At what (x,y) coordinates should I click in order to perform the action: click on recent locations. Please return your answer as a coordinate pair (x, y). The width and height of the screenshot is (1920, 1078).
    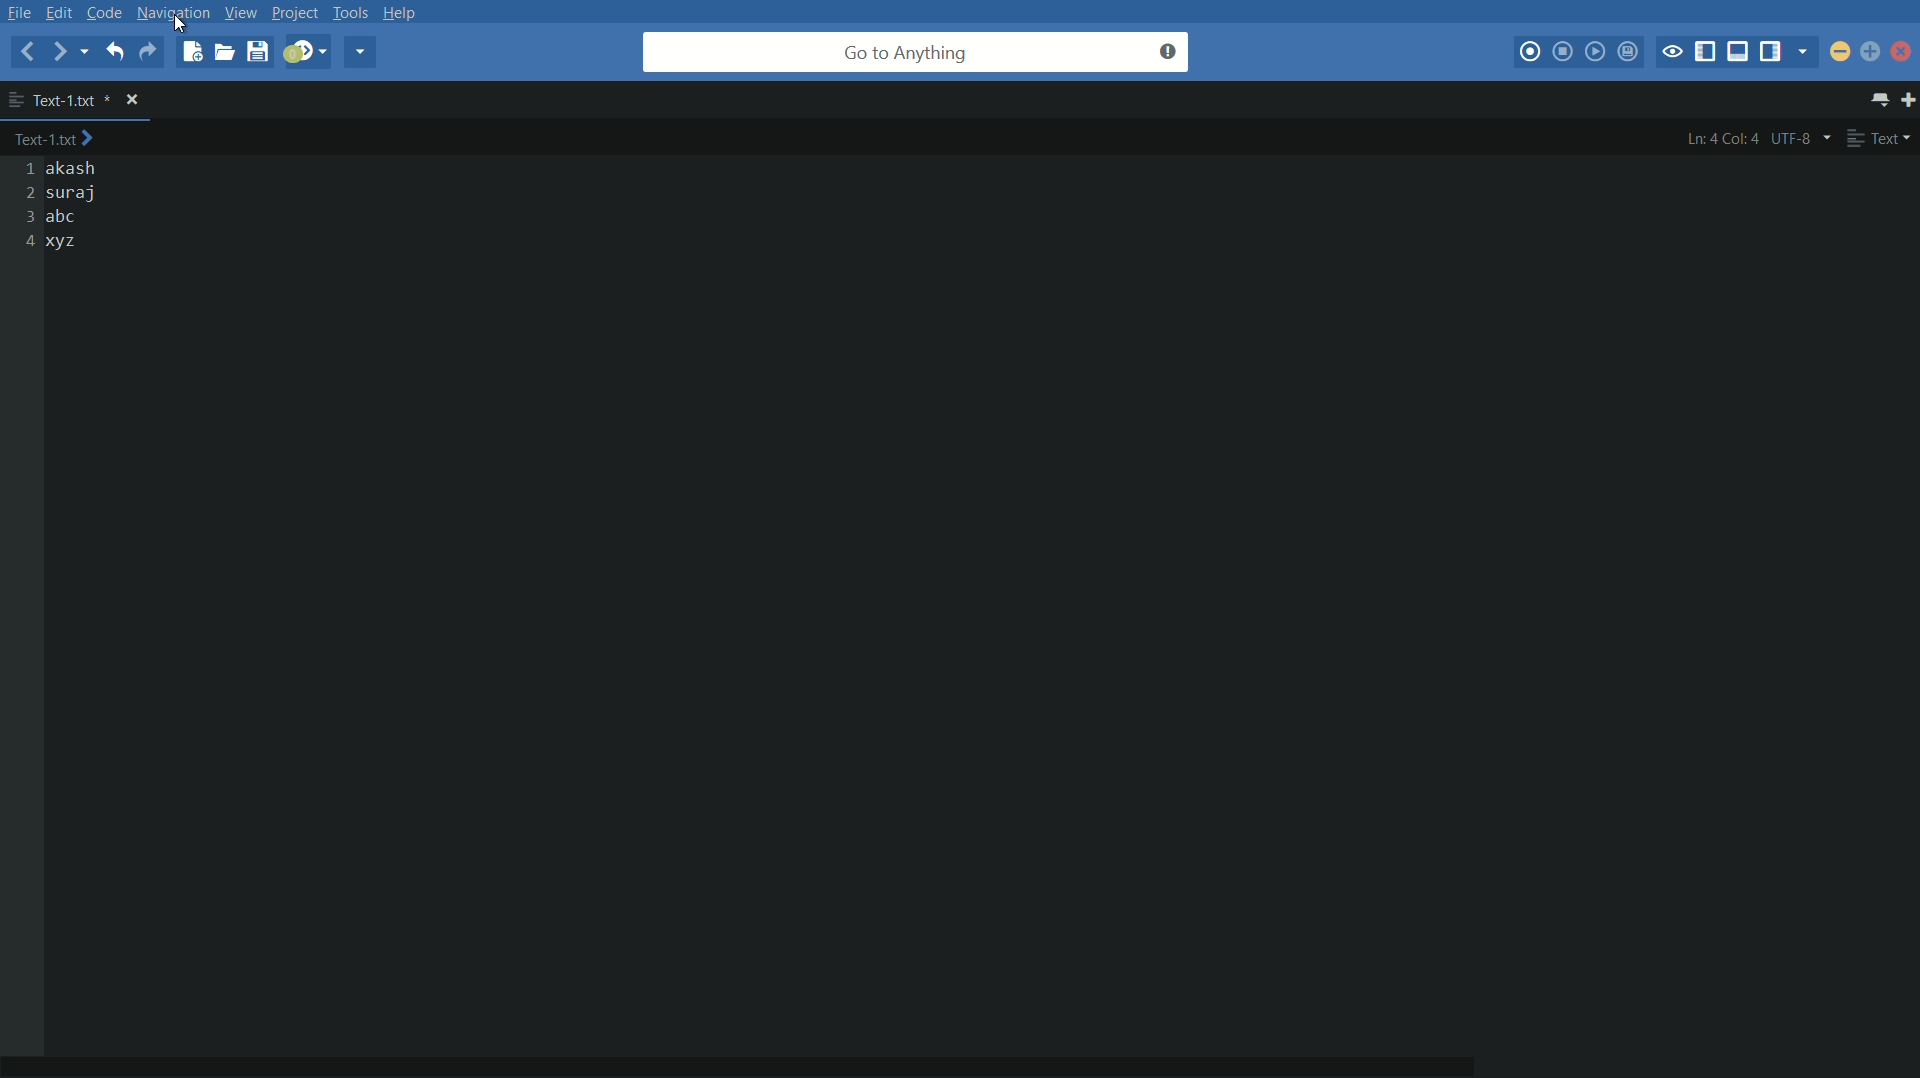
    Looking at the image, I should click on (90, 54).